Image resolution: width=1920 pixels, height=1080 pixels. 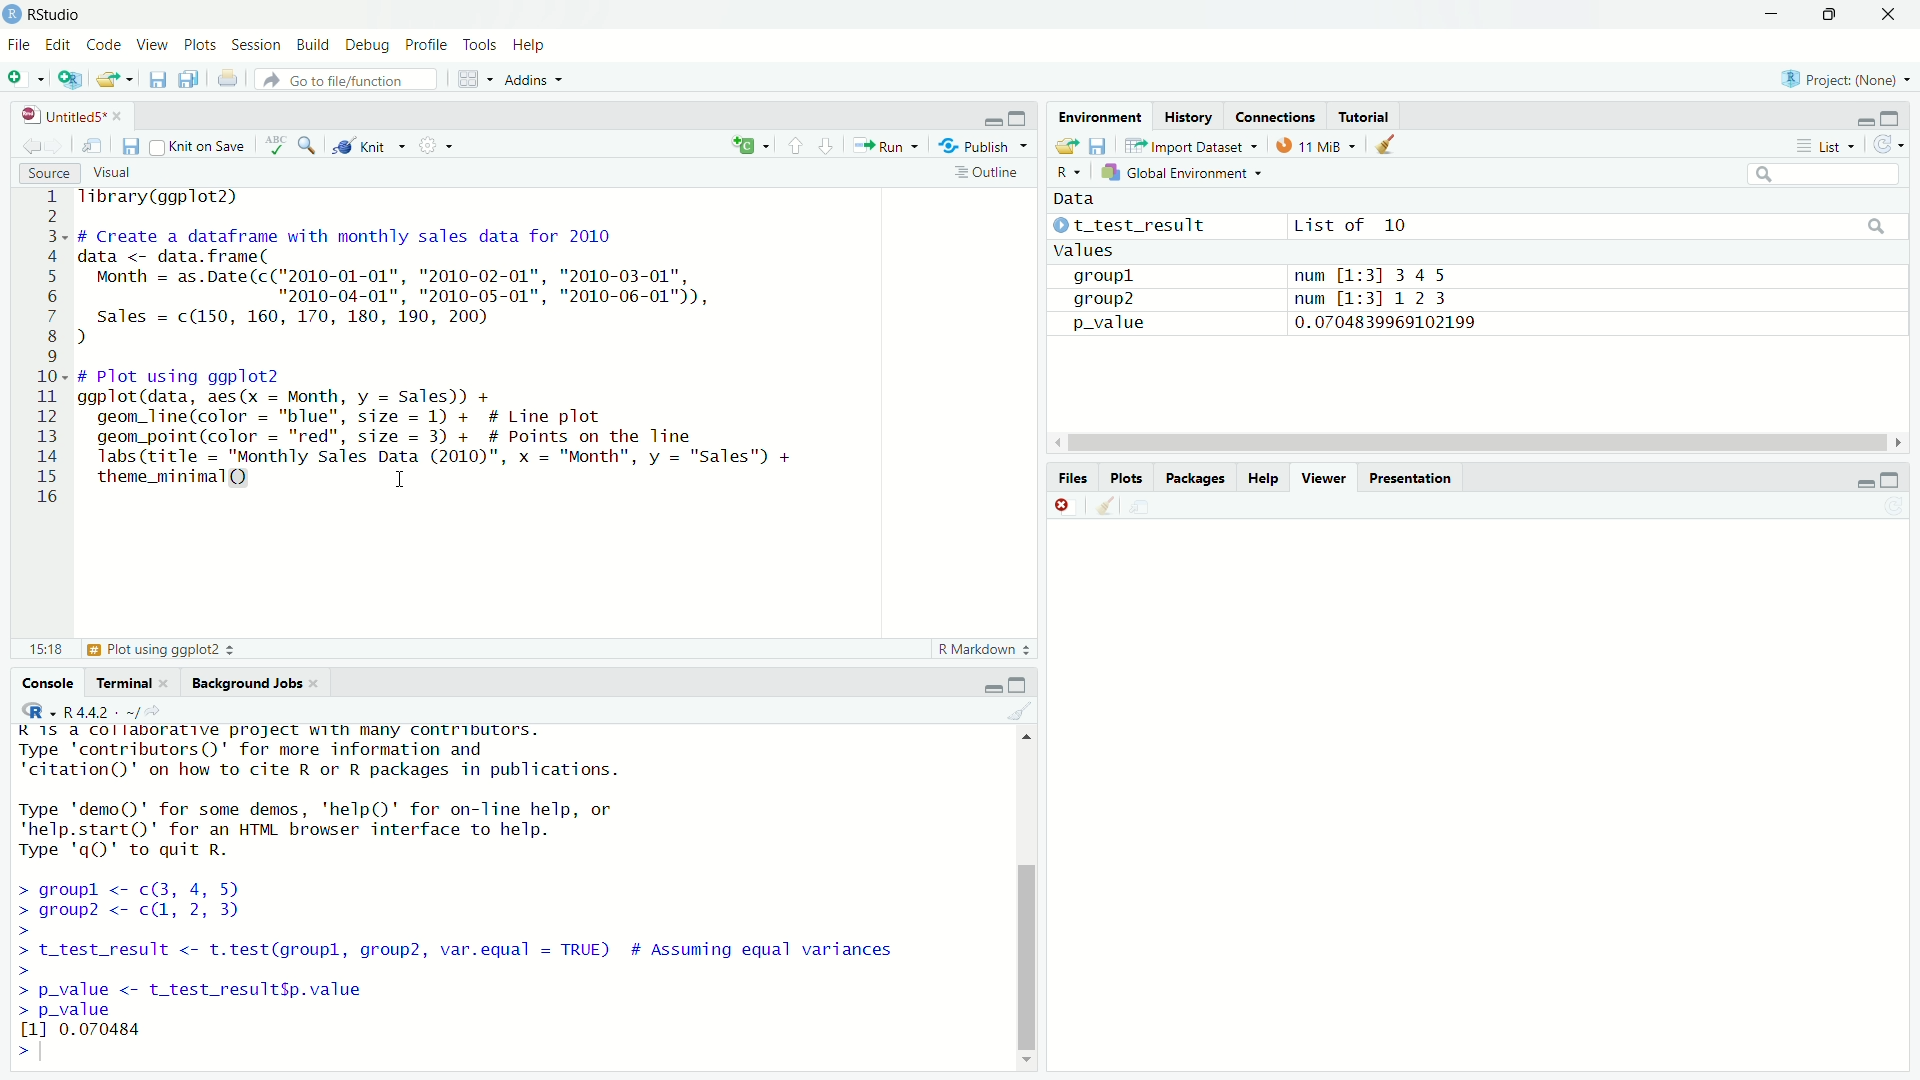 I want to click on Outline, so click(x=988, y=172).